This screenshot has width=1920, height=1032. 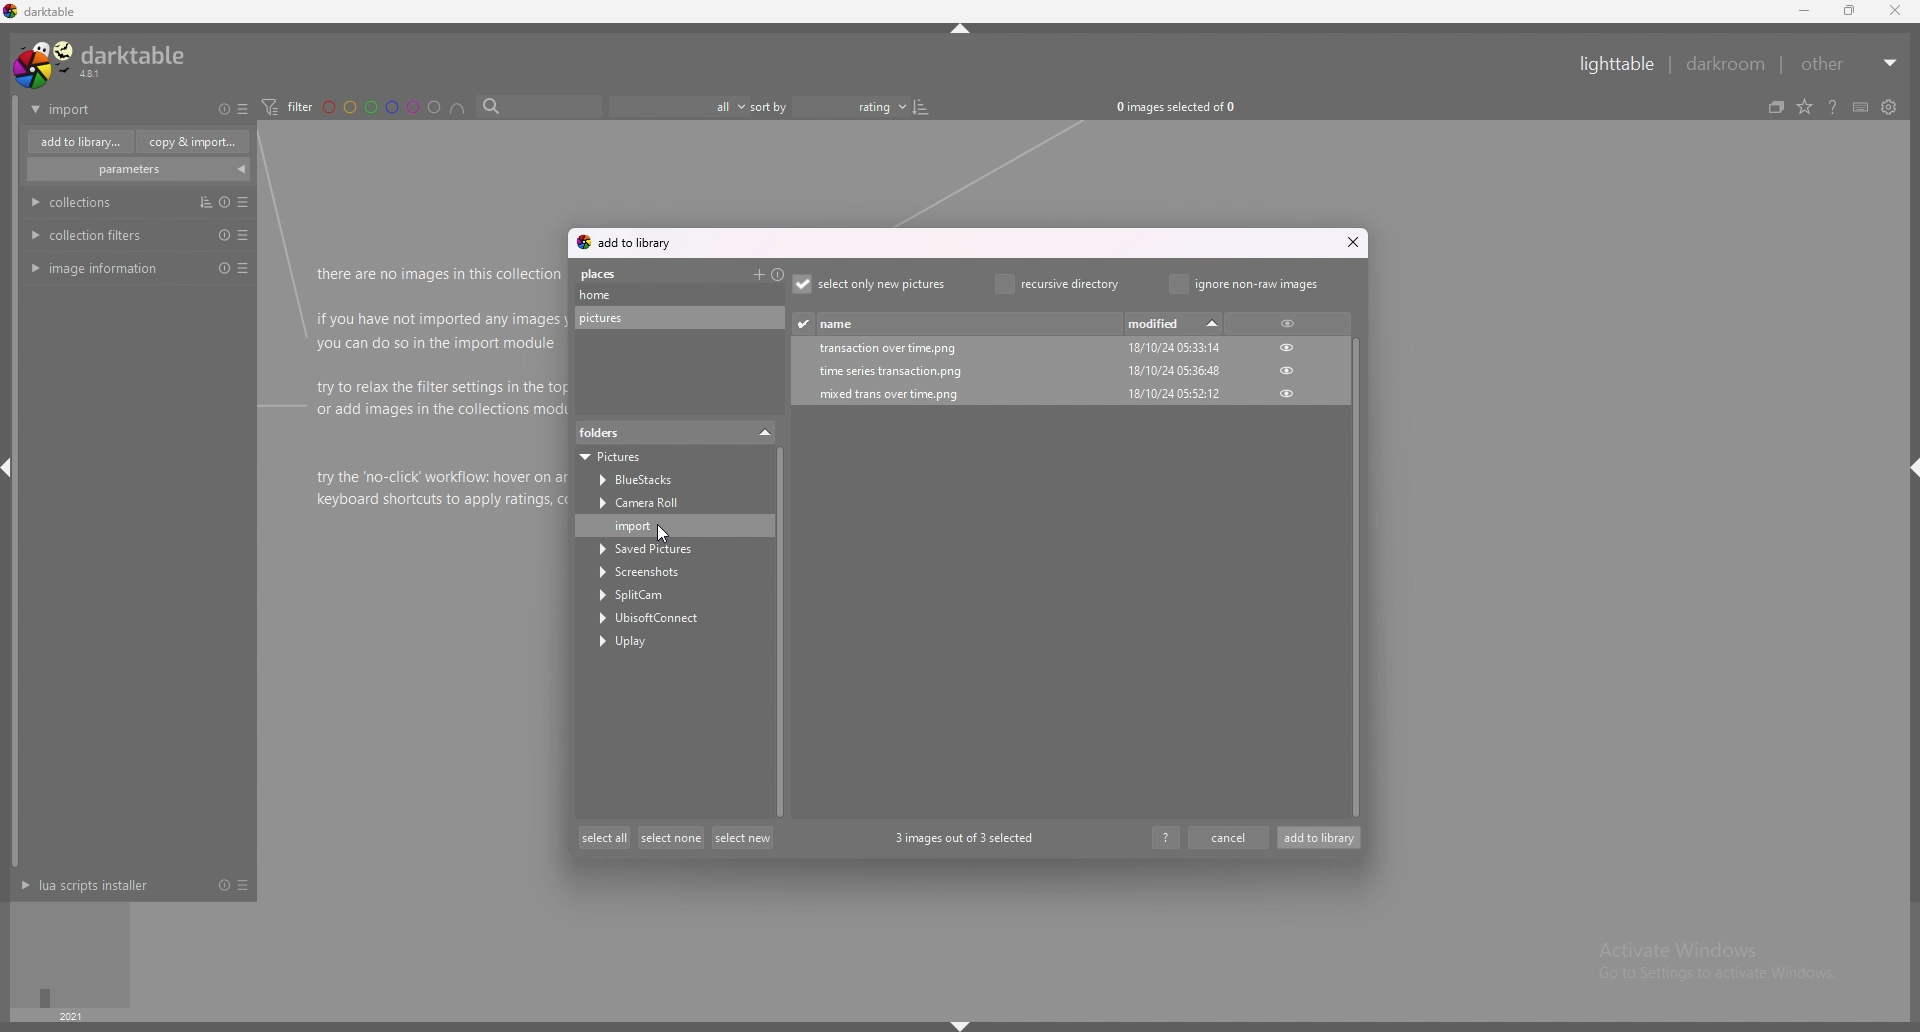 I want to click on modified, so click(x=1174, y=323).